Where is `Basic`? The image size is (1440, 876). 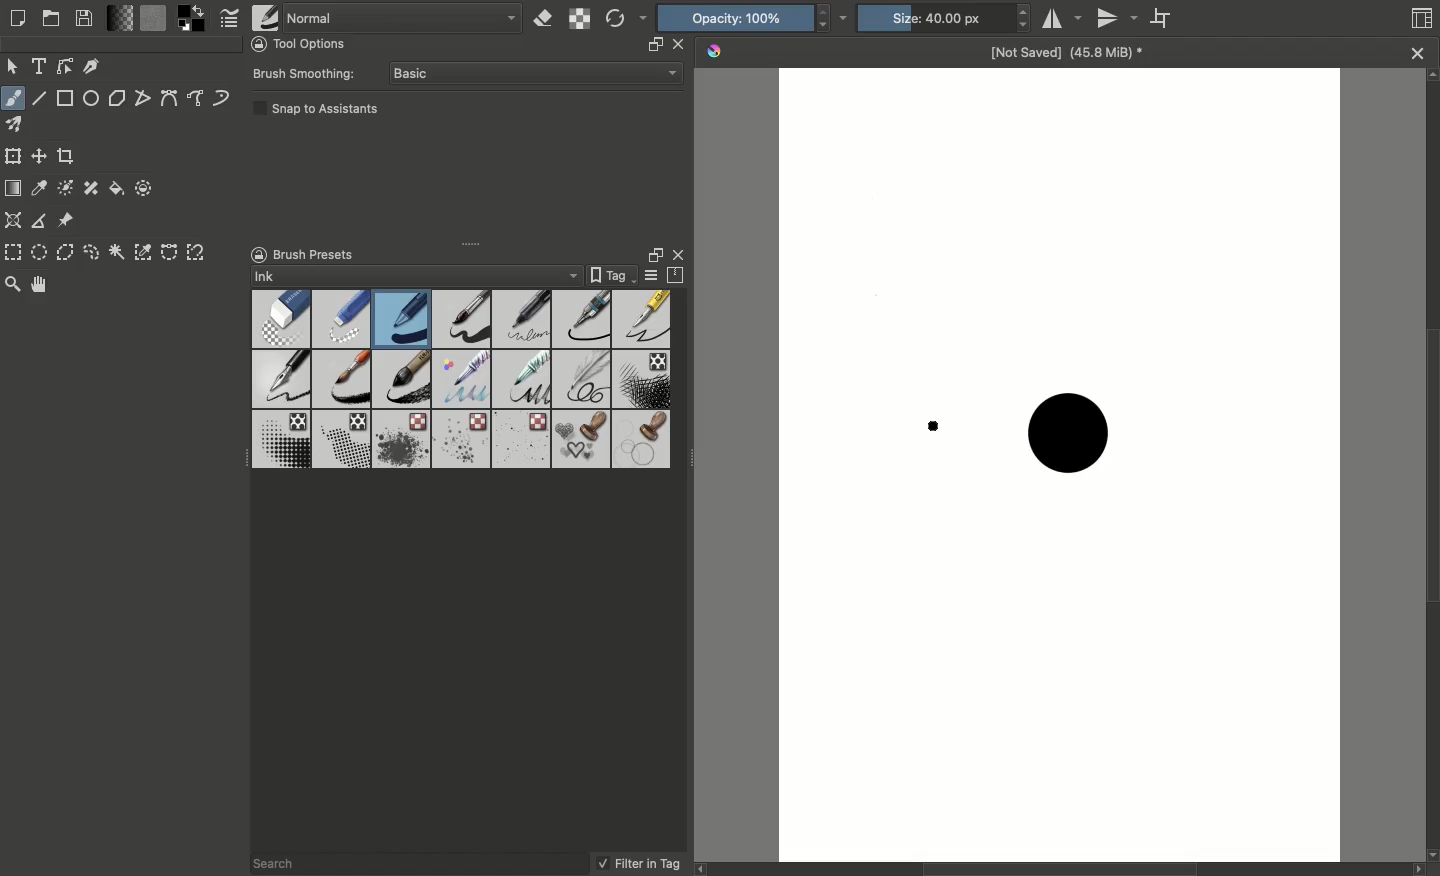
Basic is located at coordinates (535, 75).